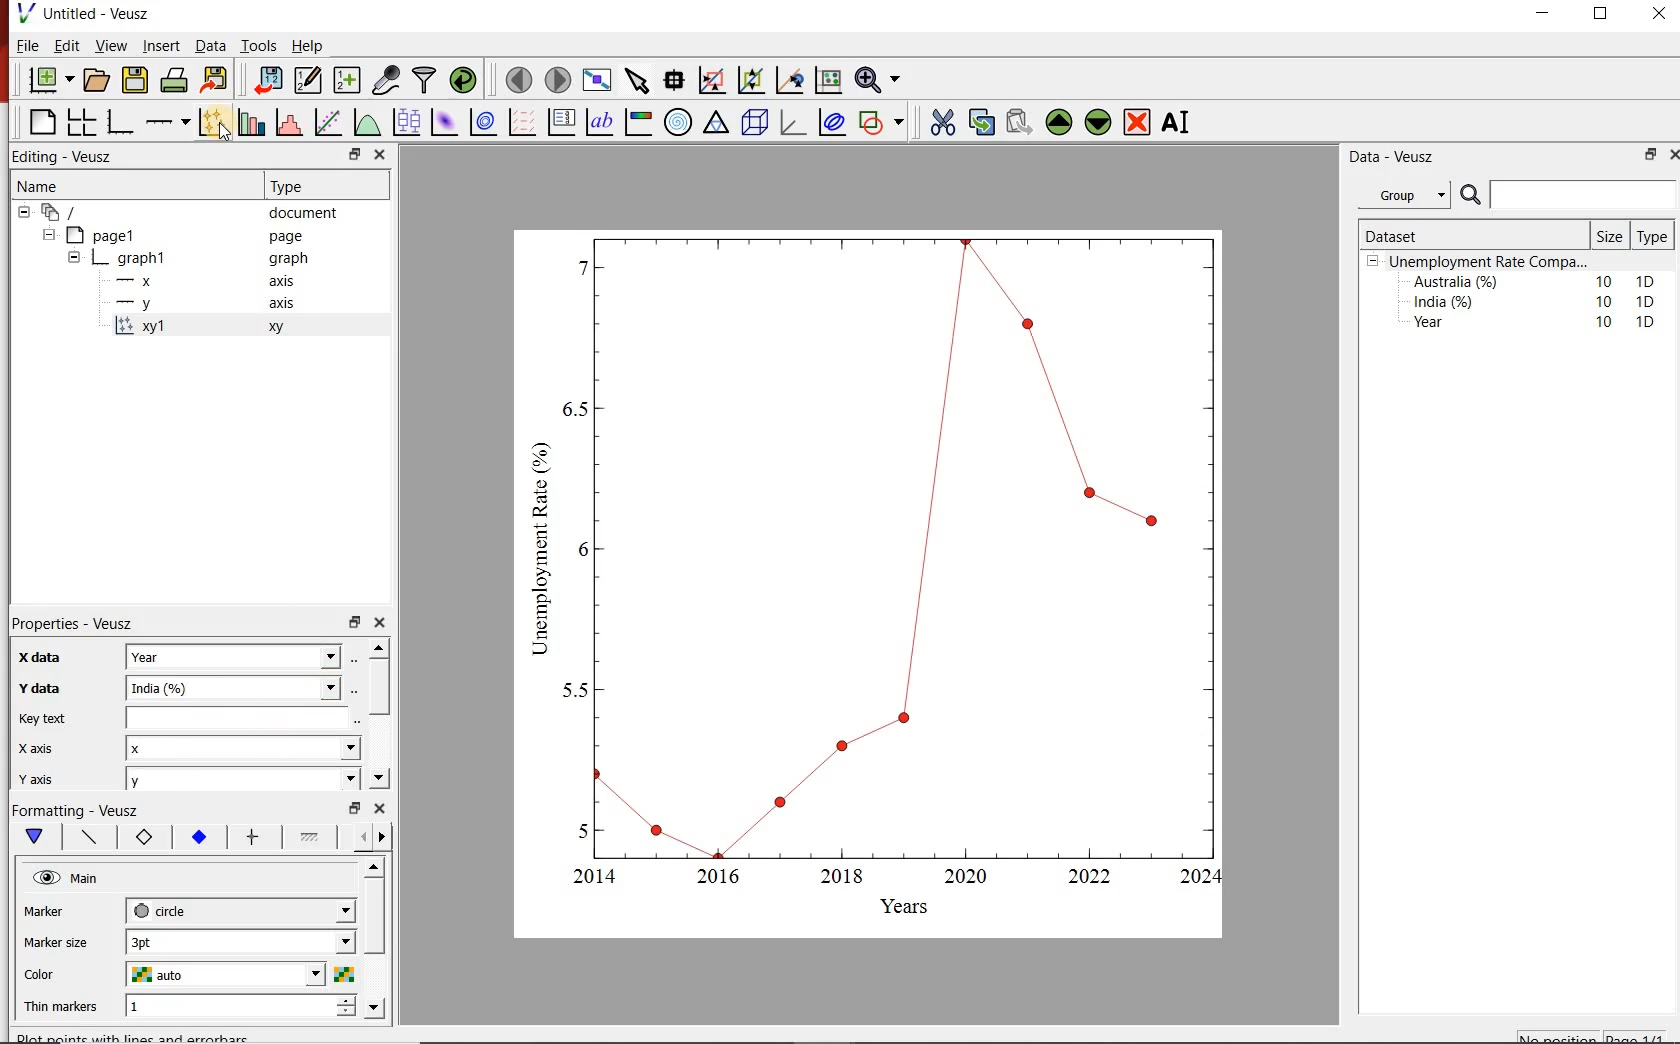 Image resolution: width=1680 pixels, height=1044 pixels. I want to click on click to resset graph axes, so click(829, 78).